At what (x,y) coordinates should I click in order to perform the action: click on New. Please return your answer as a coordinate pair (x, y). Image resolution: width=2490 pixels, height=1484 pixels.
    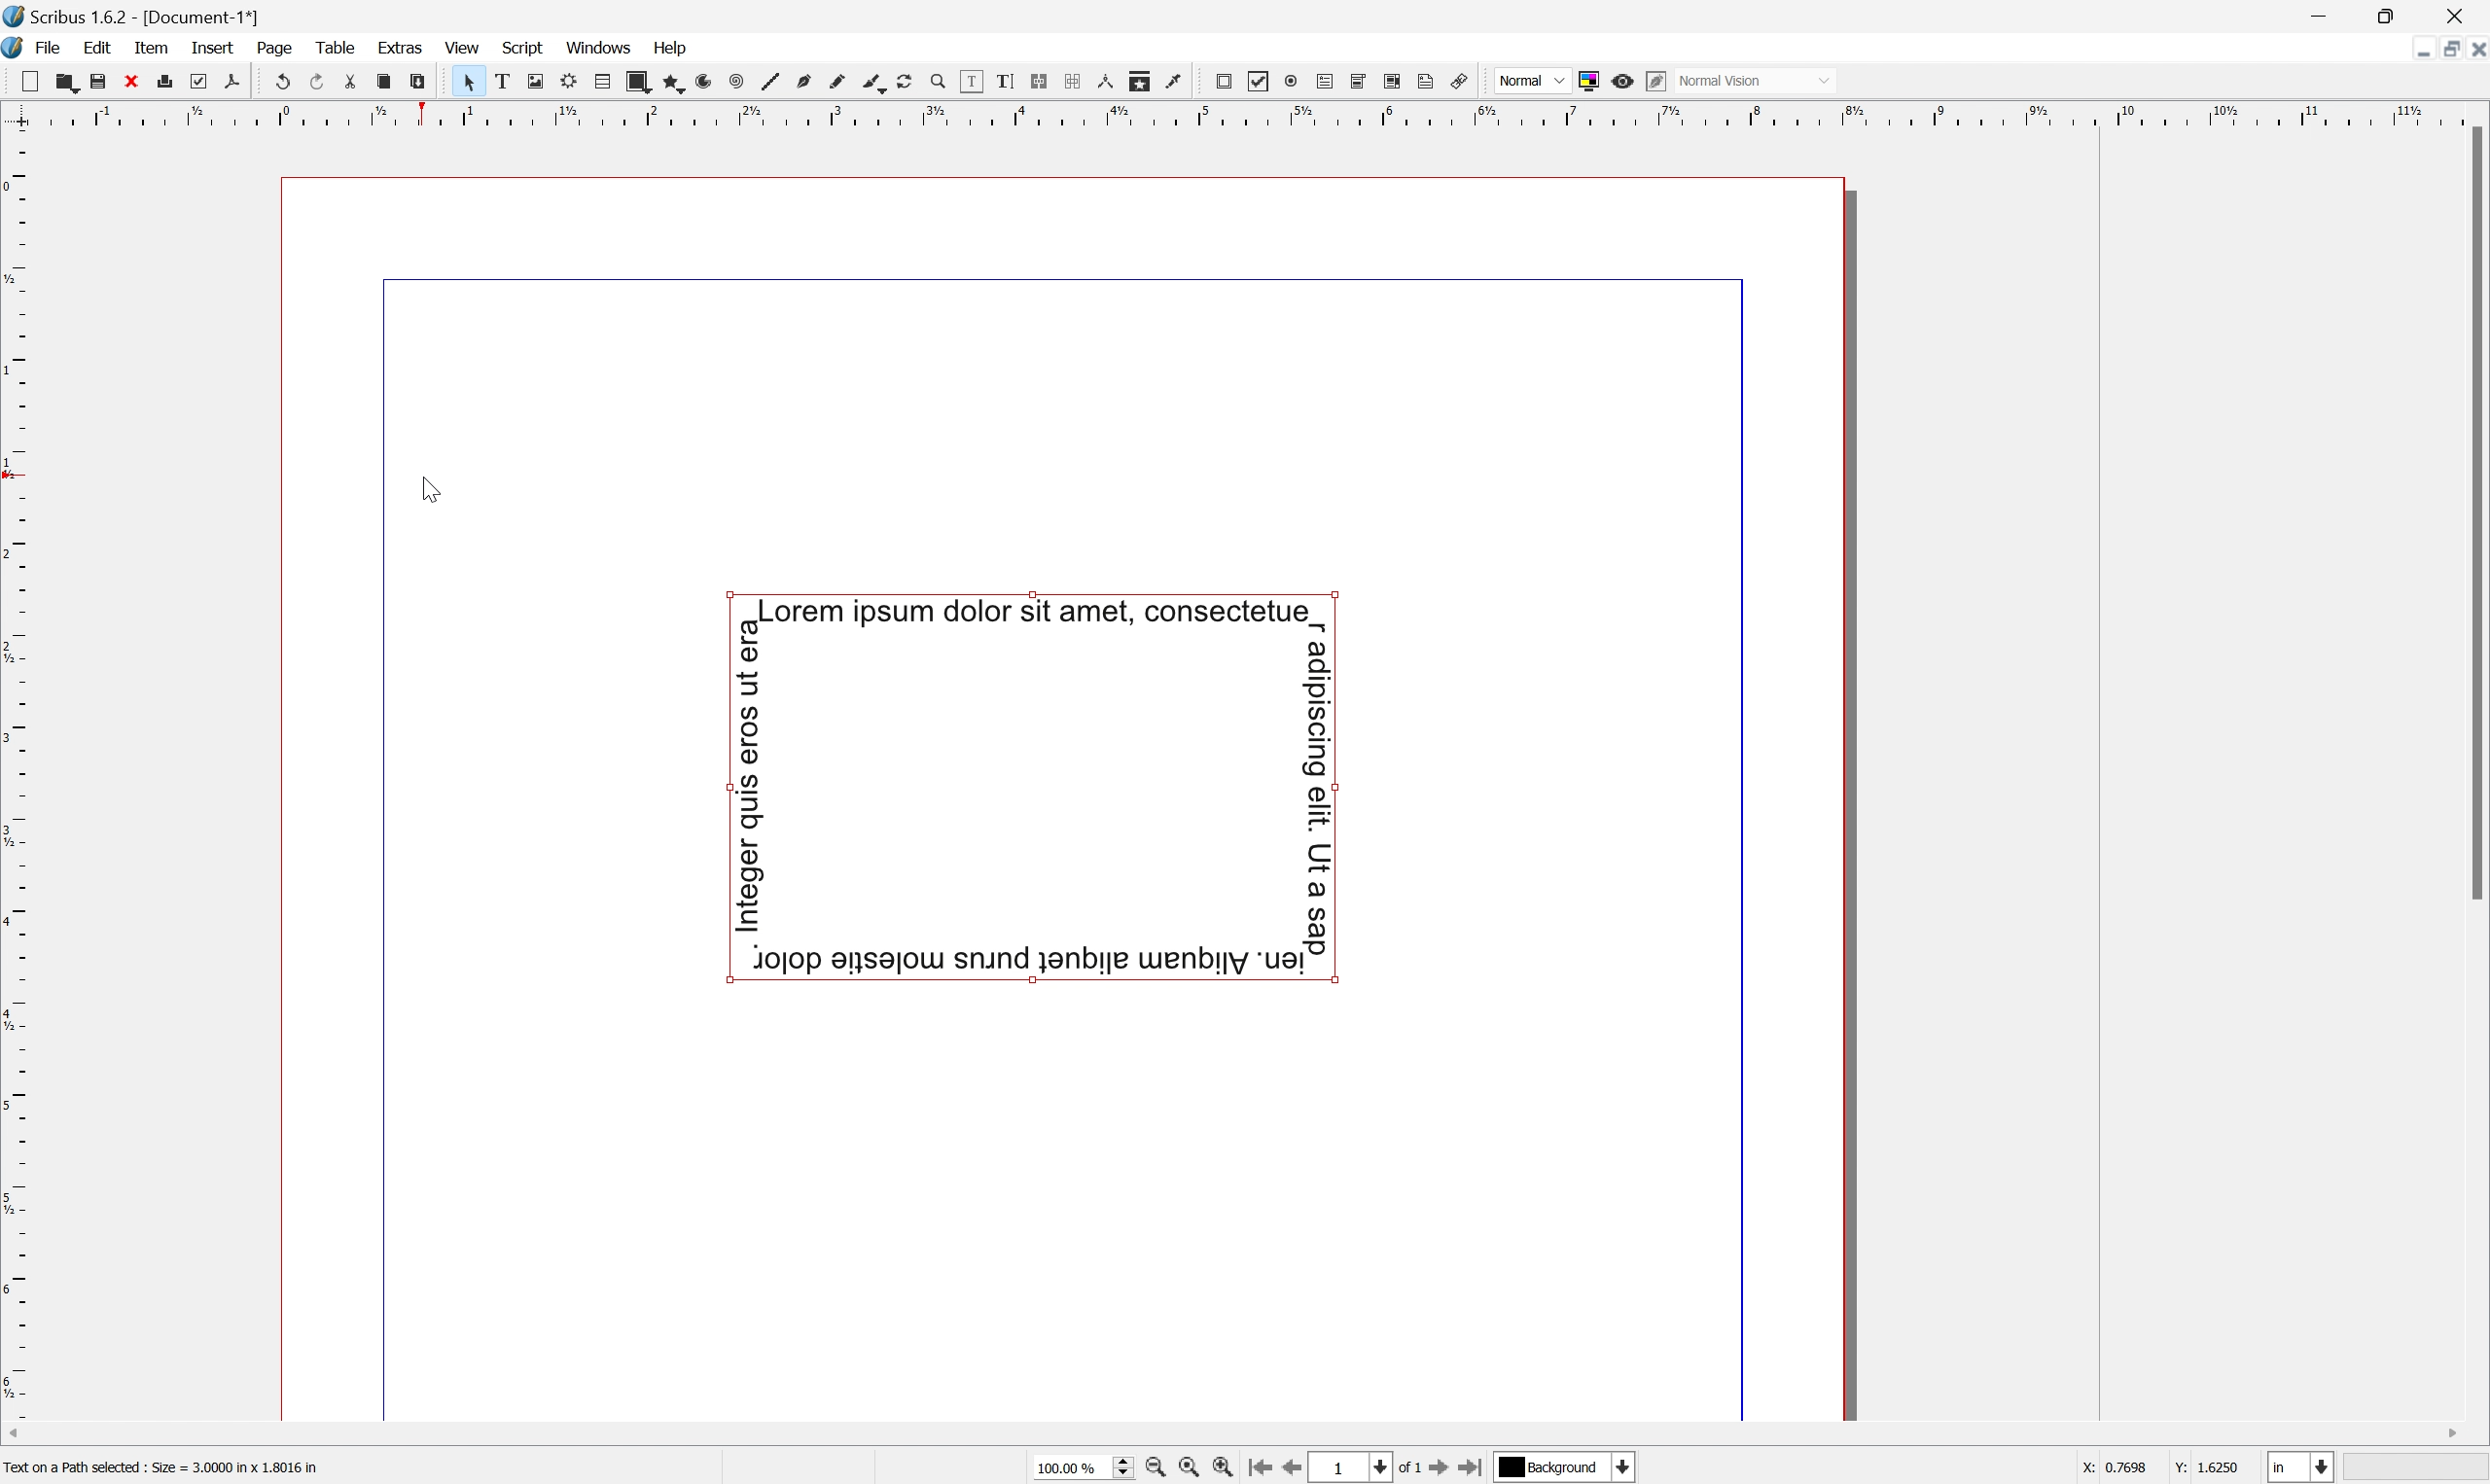
    Looking at the image, I should click on (19, 81).